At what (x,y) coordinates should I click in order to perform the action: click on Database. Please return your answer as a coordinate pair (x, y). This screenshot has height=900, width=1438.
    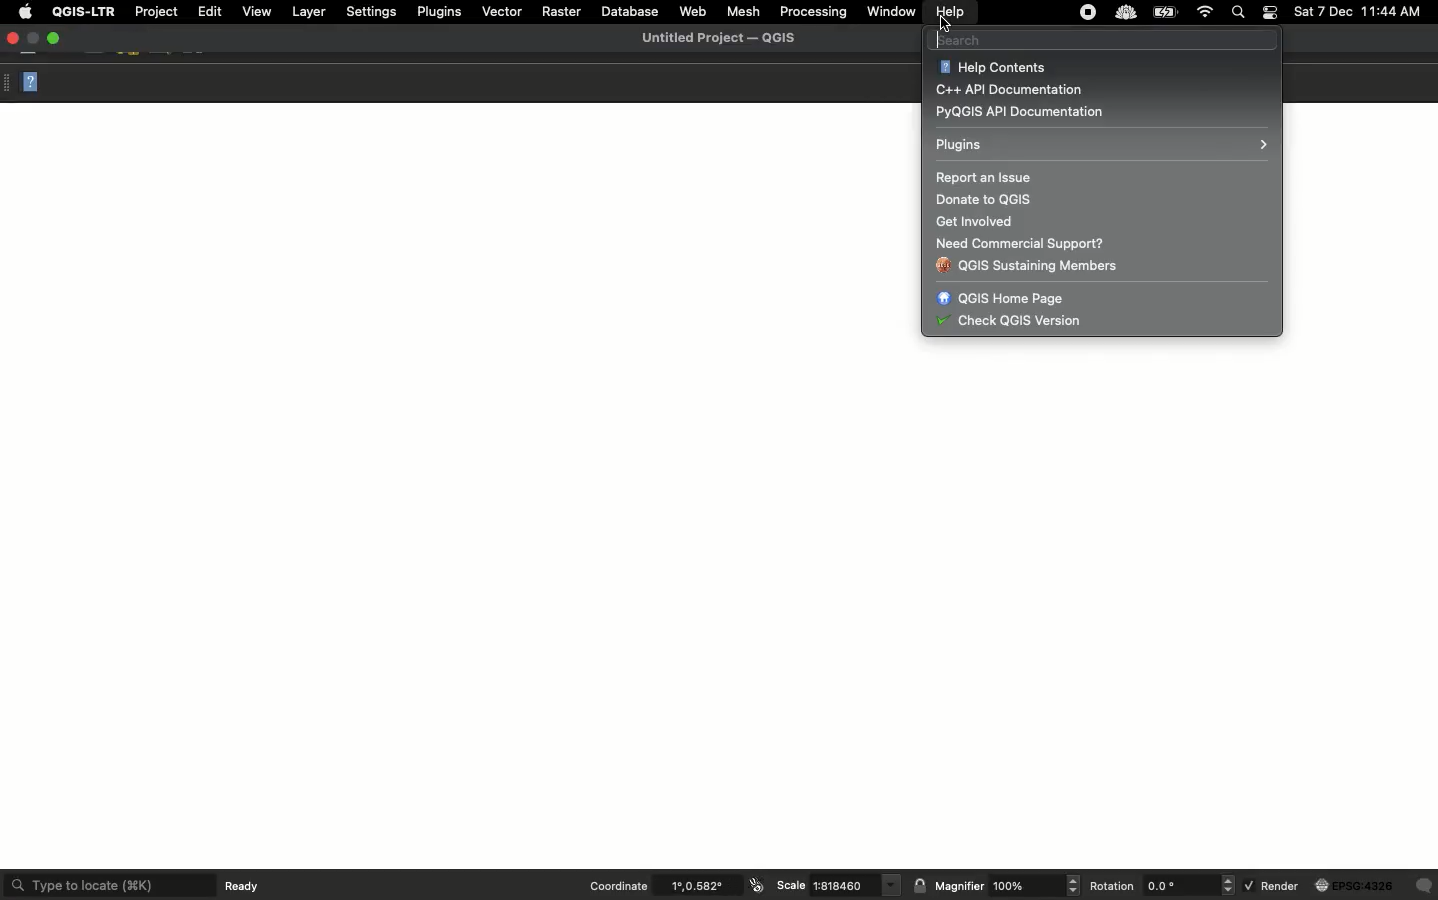
    Looking at the image, I should click on (631, 10).